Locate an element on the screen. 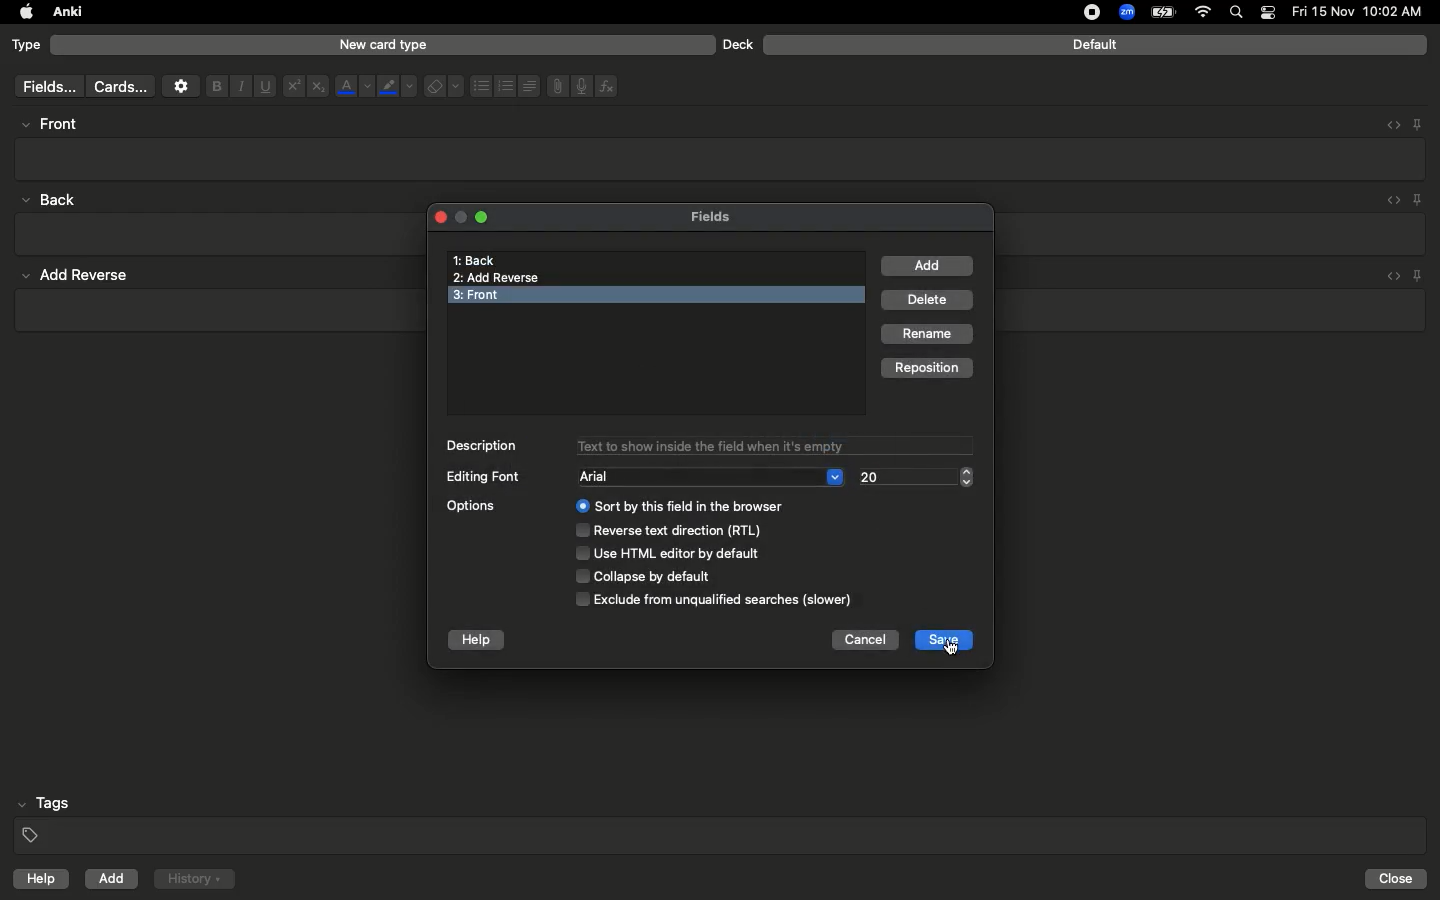 The height and width of the screenshot is (900, 1440). Alignment is located at coordinates (527, 84).